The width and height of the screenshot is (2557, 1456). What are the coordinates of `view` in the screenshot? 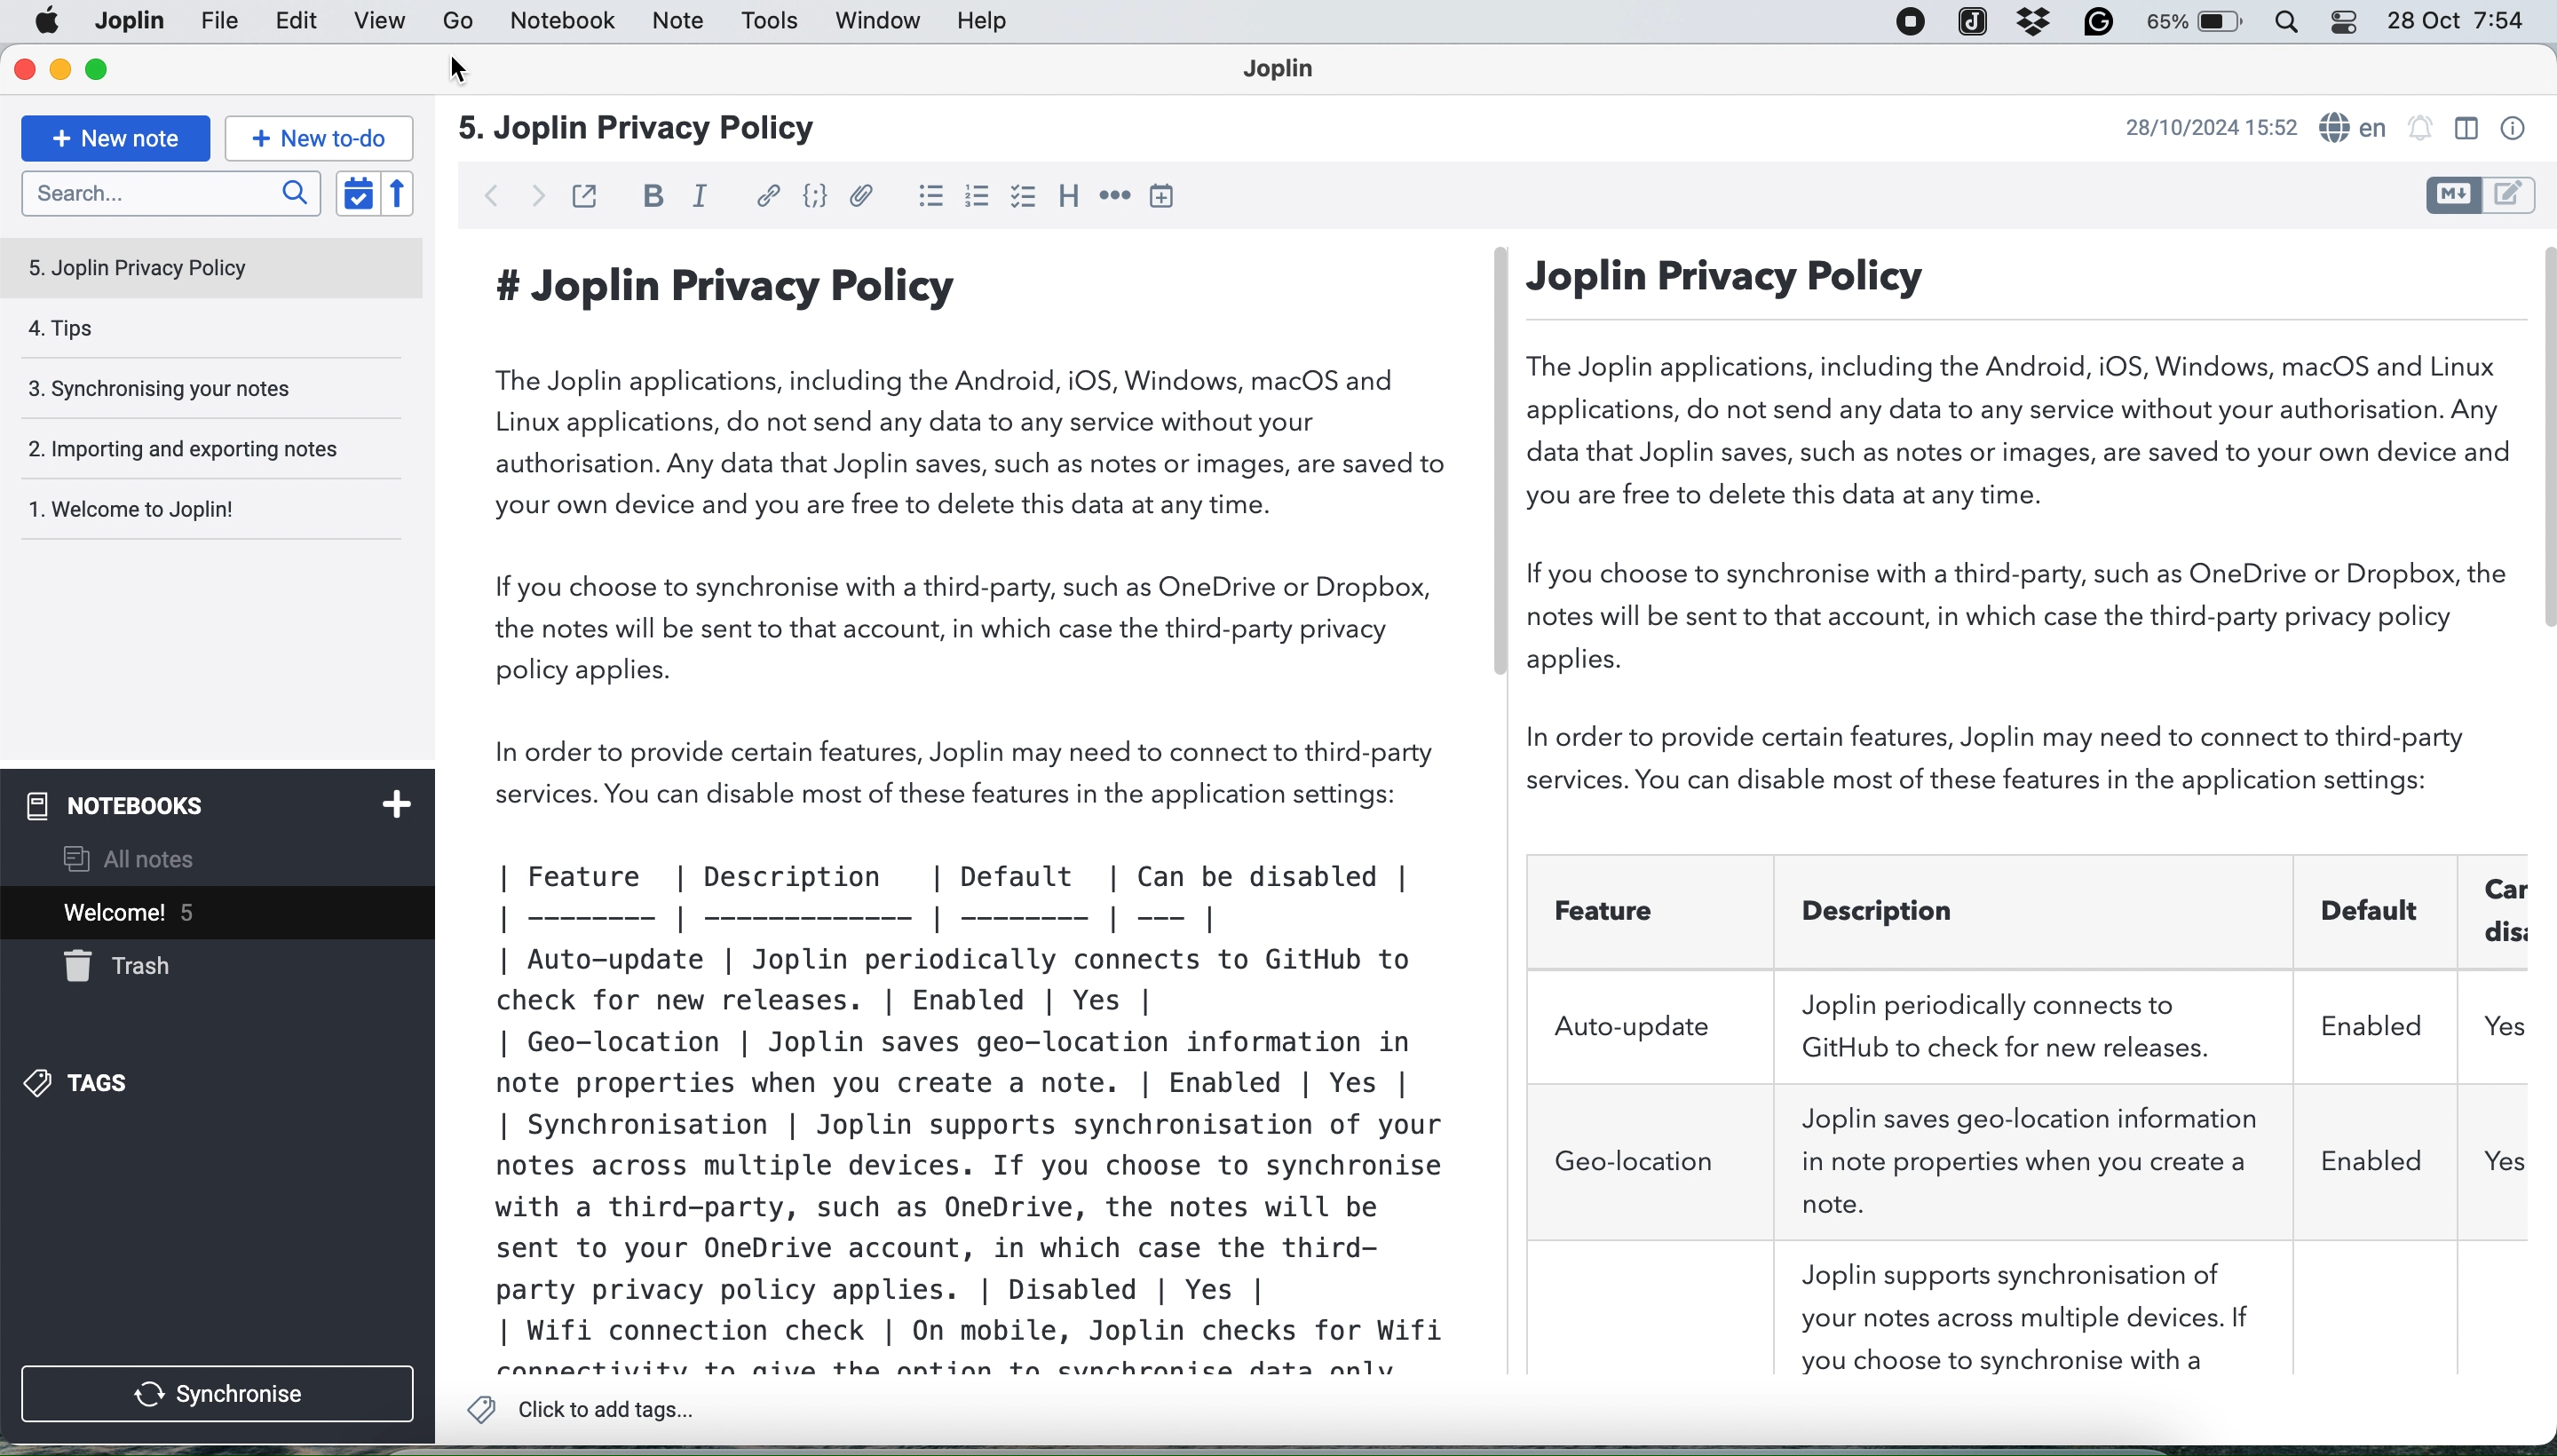 It's located at (380, 21).